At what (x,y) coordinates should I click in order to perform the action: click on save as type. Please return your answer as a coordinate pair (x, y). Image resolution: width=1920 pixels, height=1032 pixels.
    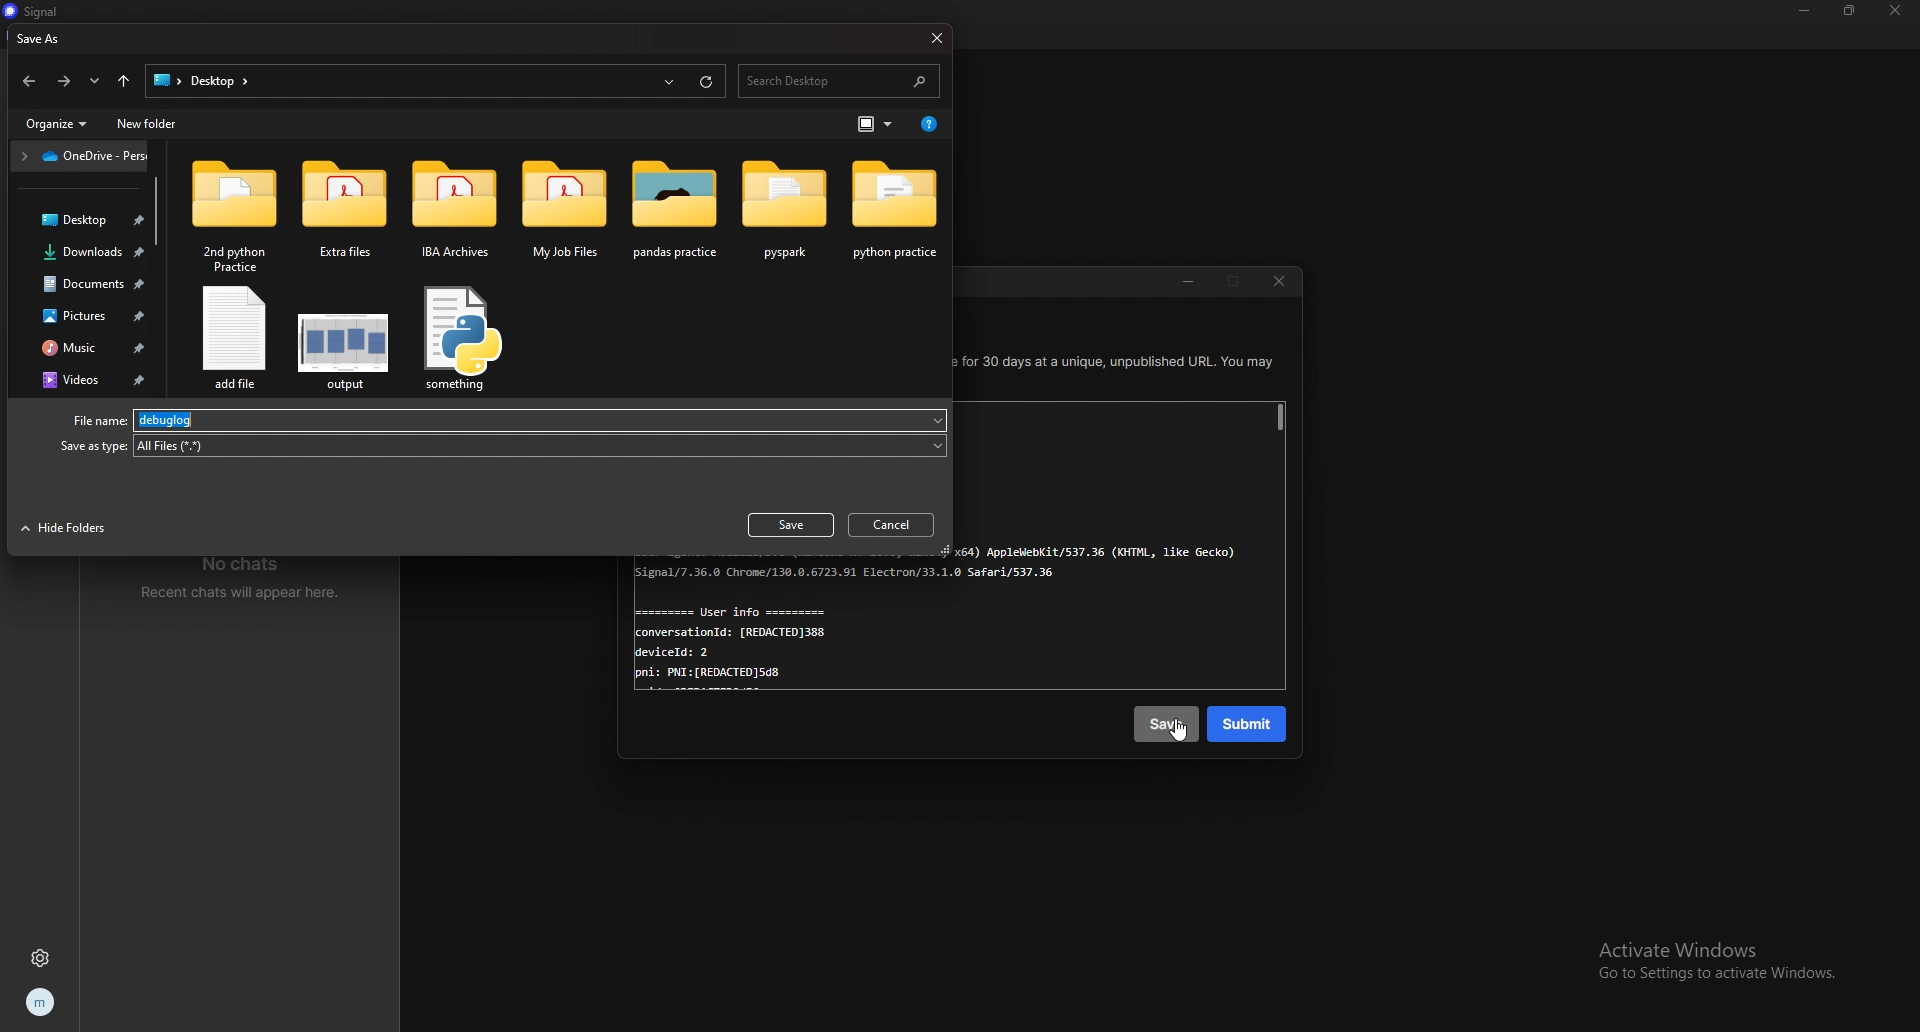
    Looking at the image, I should click on (502, 448).